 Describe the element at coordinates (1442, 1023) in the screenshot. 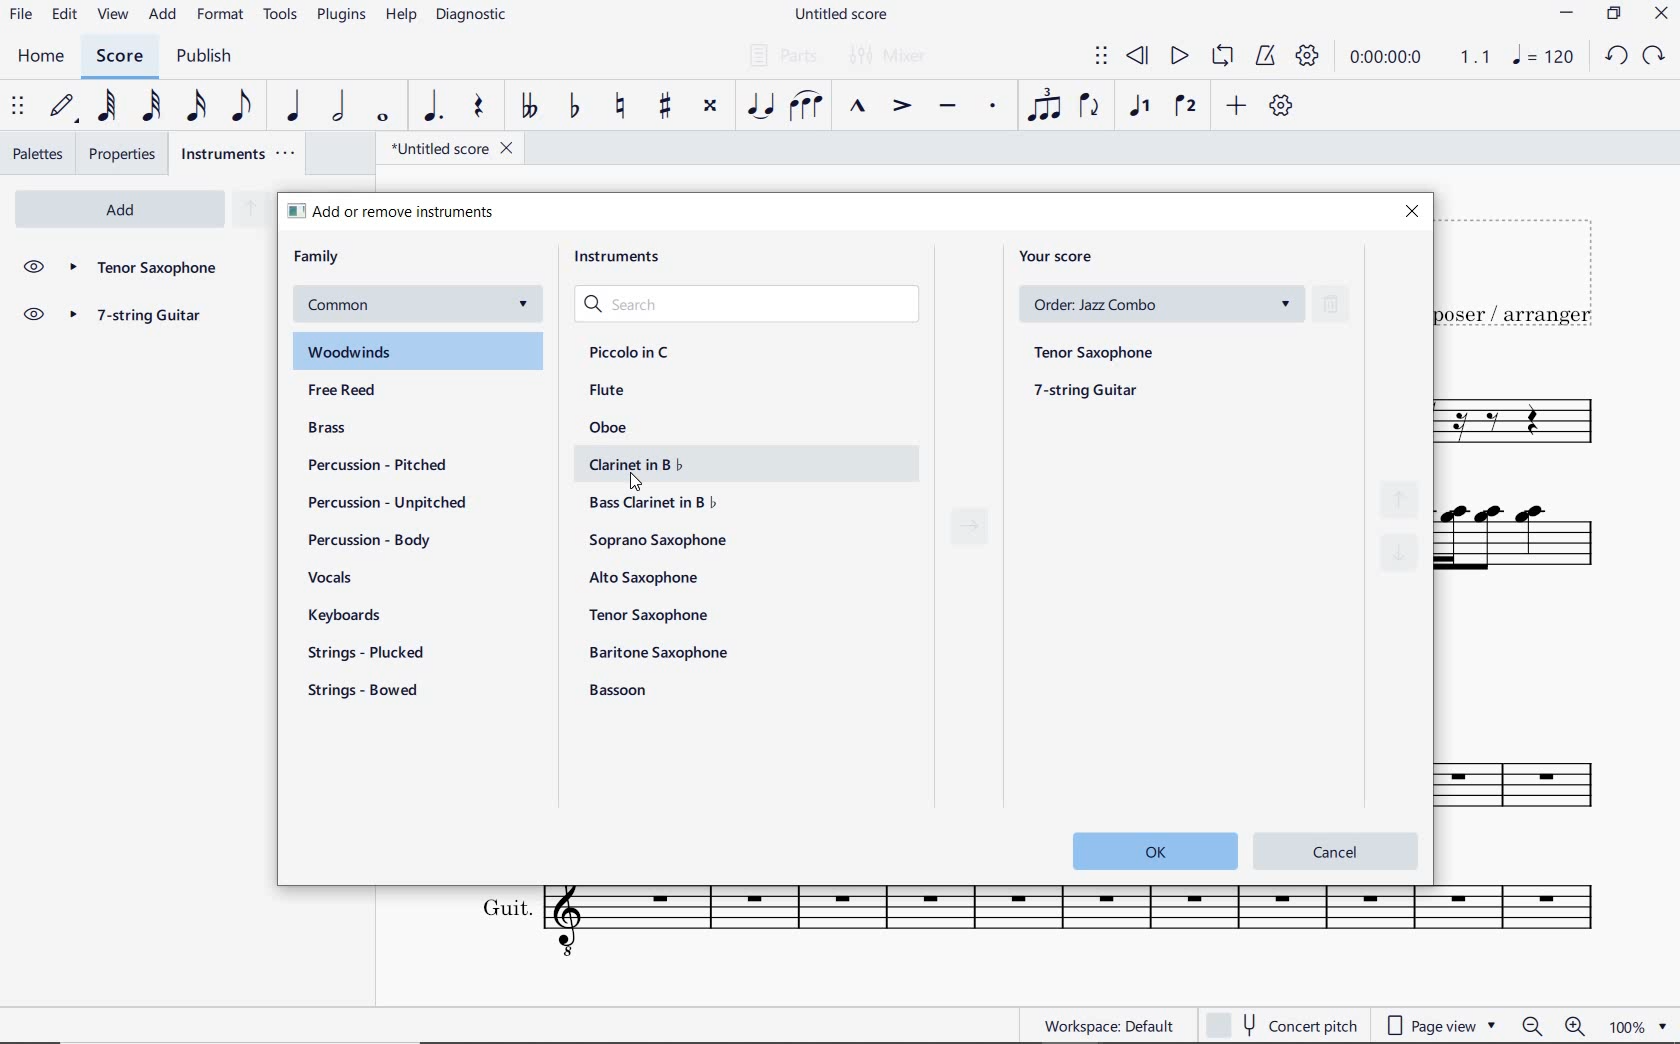

I see `PAGE VIEW` at that location.